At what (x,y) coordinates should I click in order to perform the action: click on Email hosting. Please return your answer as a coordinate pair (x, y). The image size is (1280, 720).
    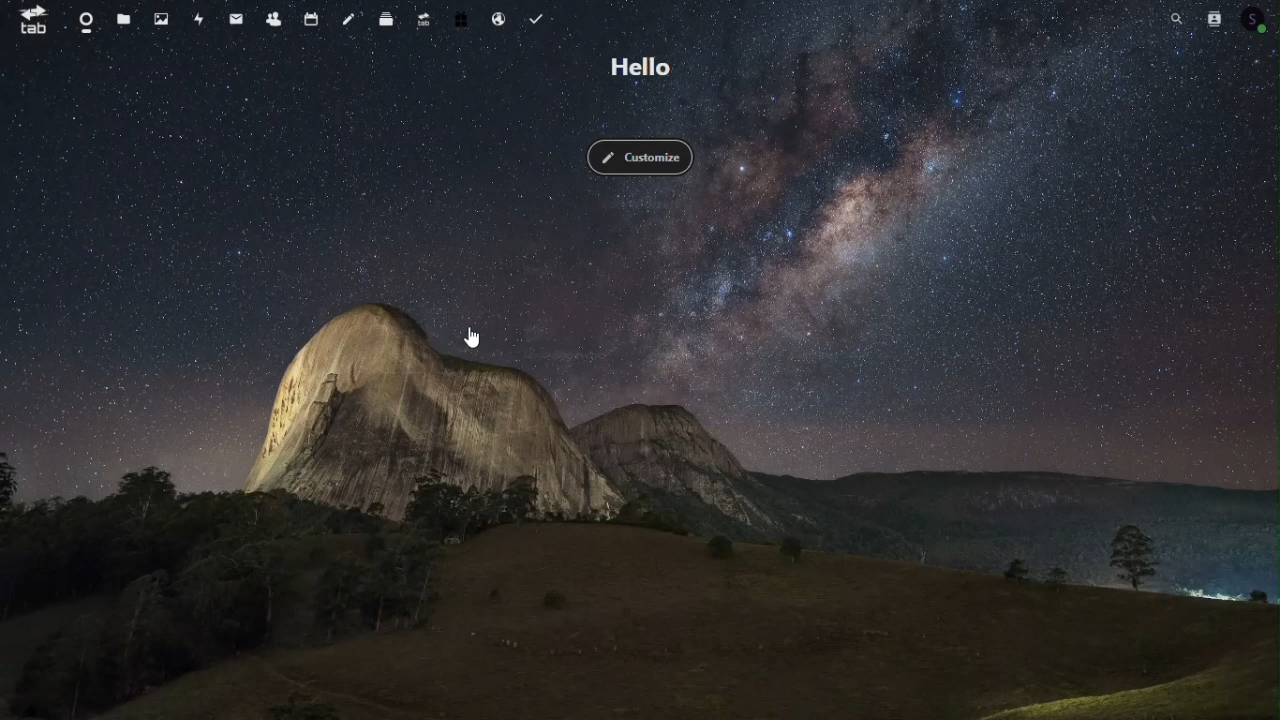
    Looking at the image, I should click on (497, 20).